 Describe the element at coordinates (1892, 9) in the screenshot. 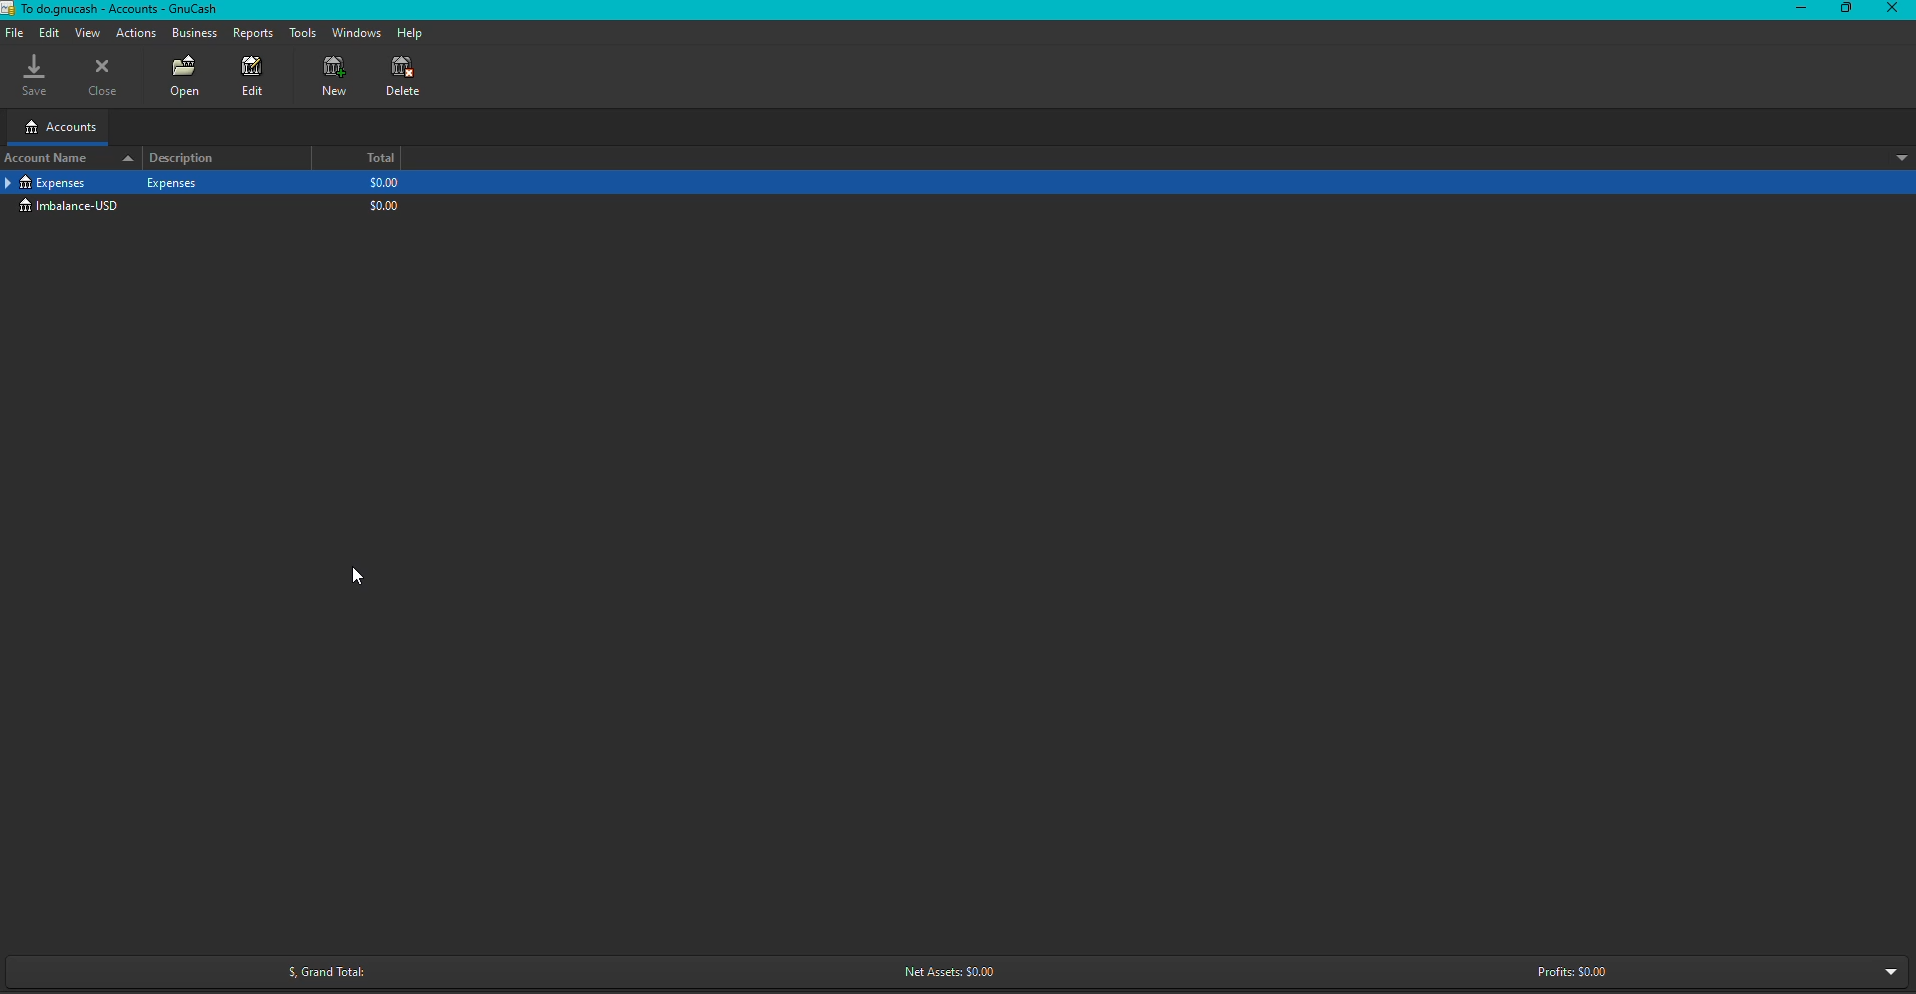

I see `Close` at that location.